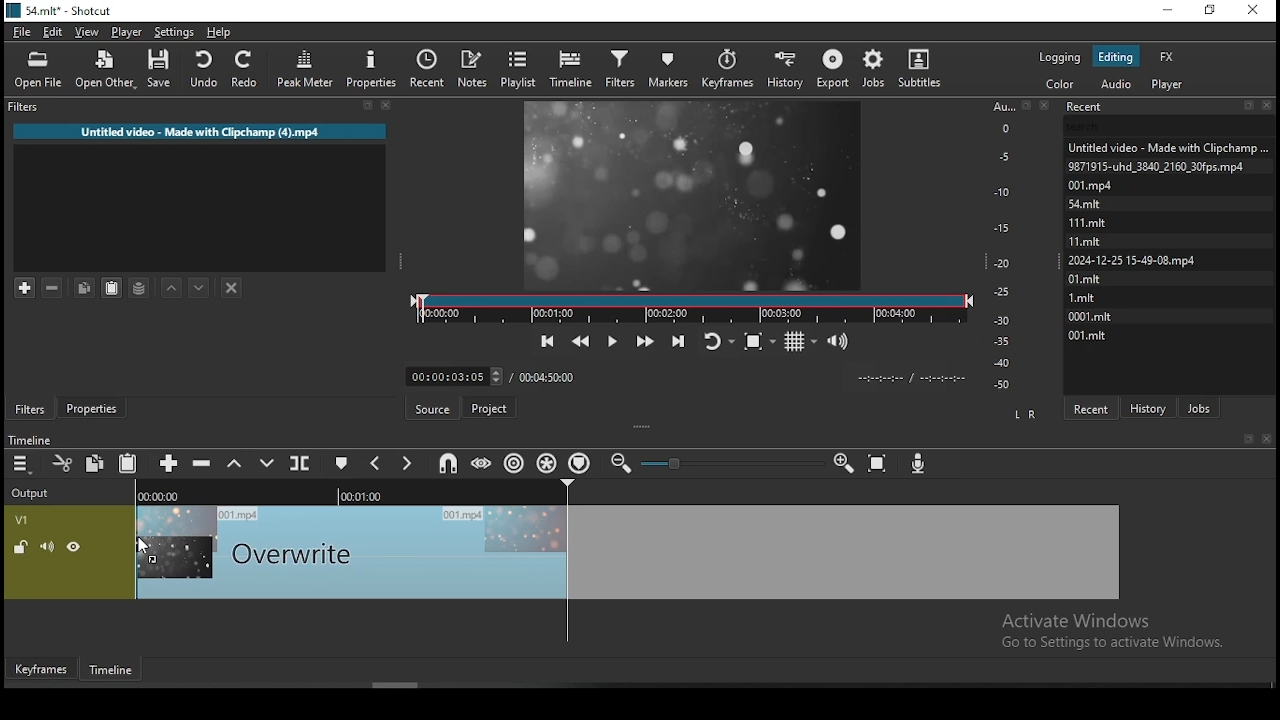 Image resolution: width=1280 pixels, height=720 pixels. I want to click on paste, so click(110, 288).